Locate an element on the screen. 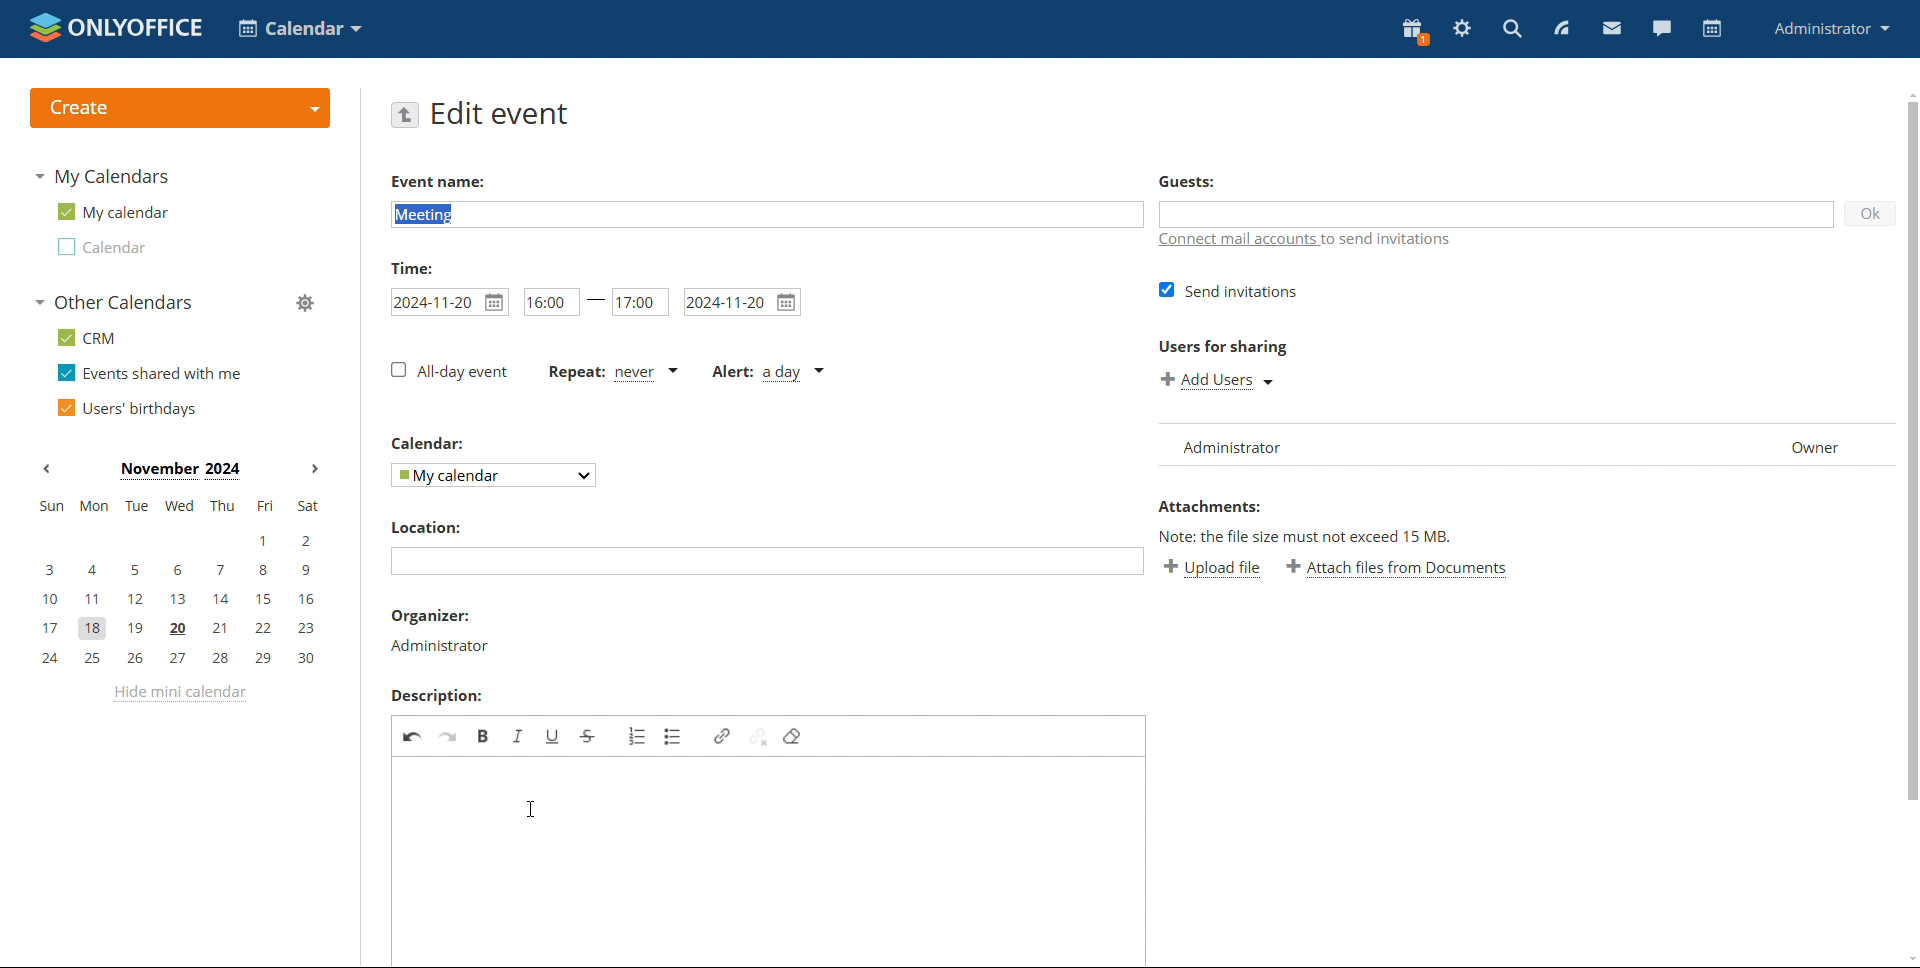  calendar is located at coordinates (428, 444).